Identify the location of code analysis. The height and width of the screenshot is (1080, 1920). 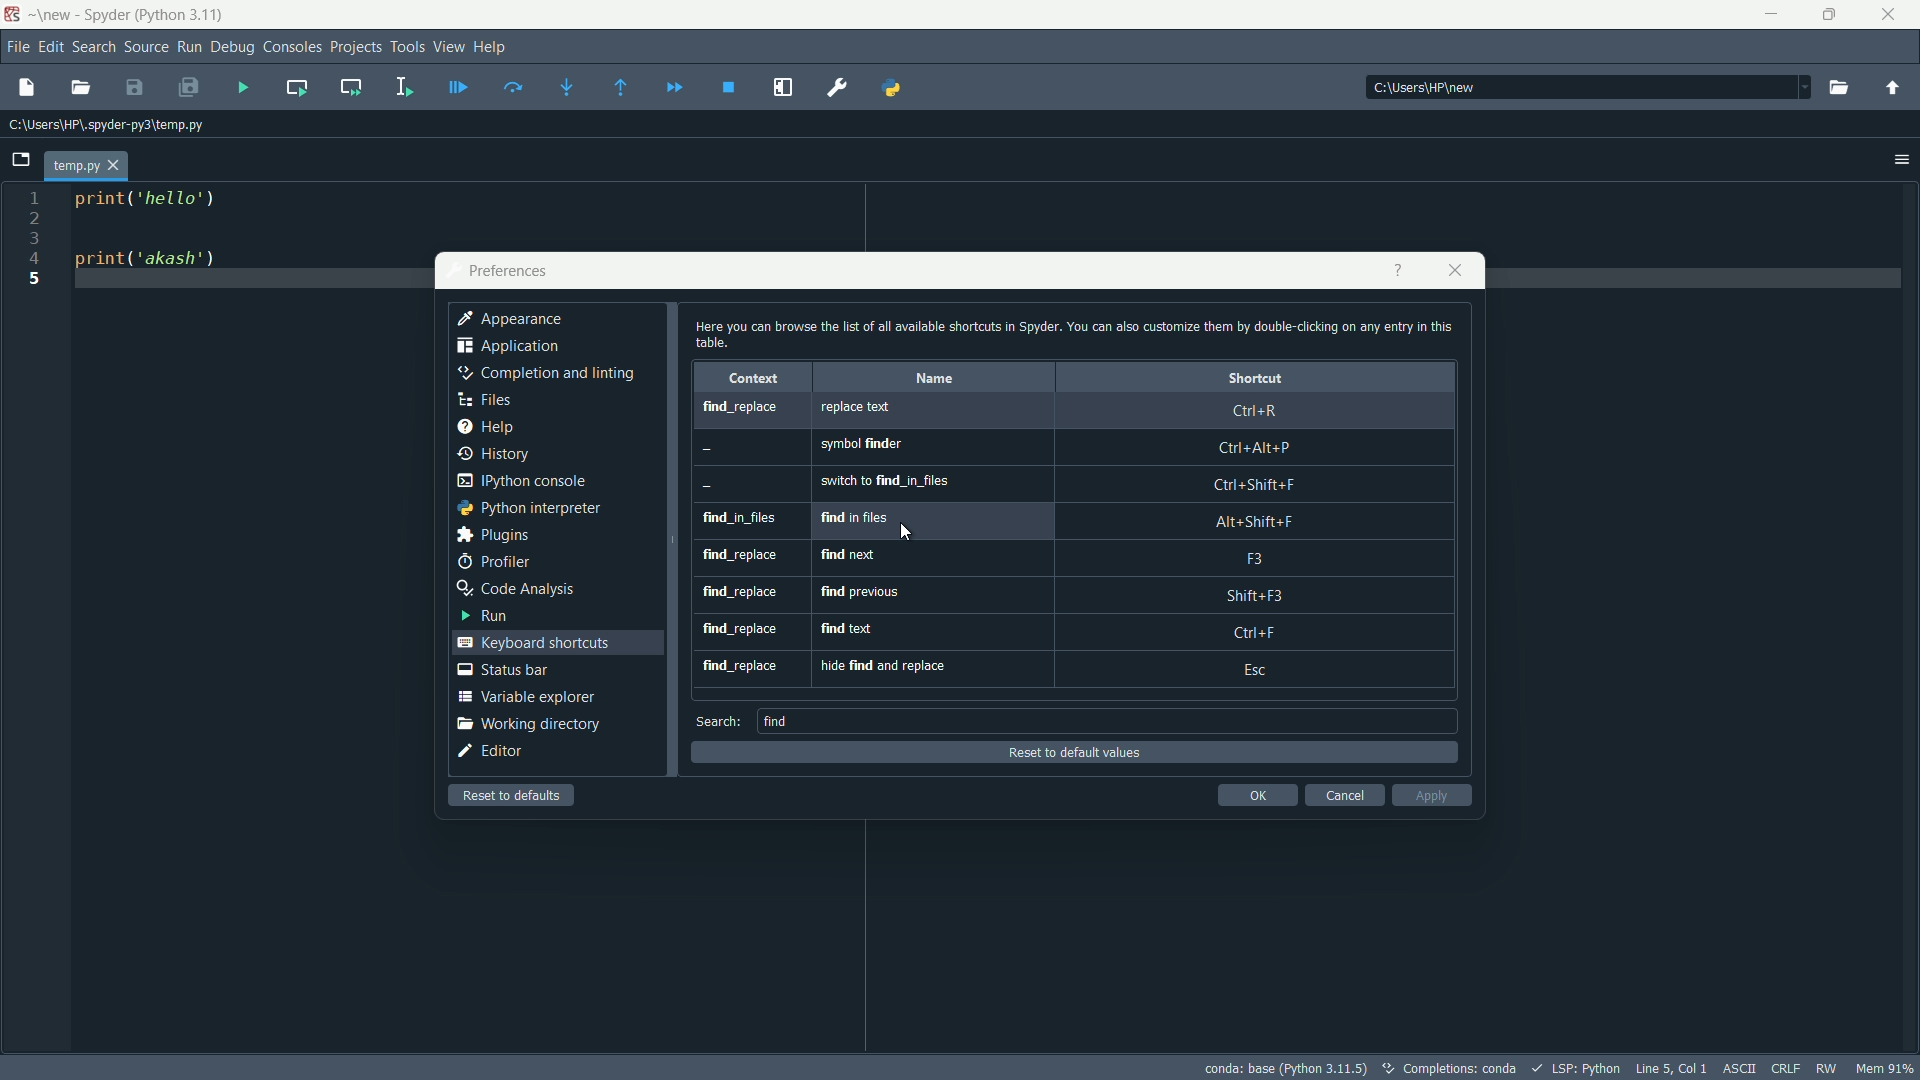
(515, 588).